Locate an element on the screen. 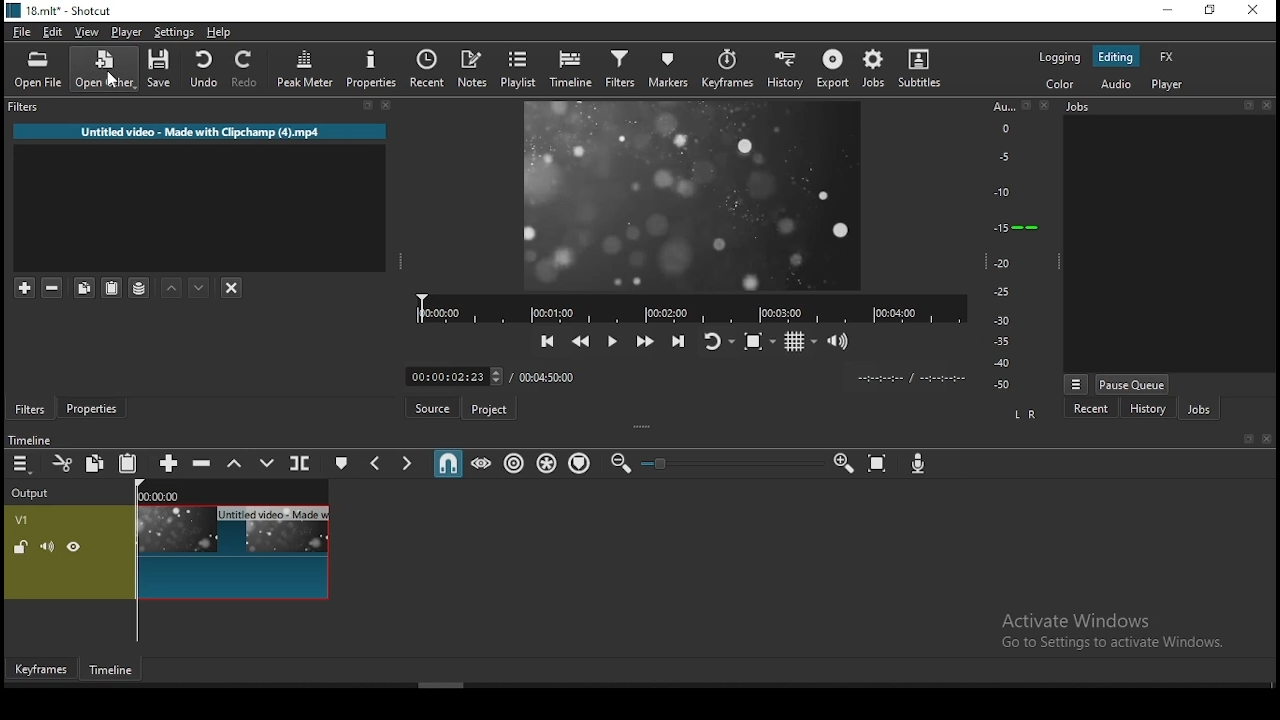  move filter down is located at coordinates (200, 286).